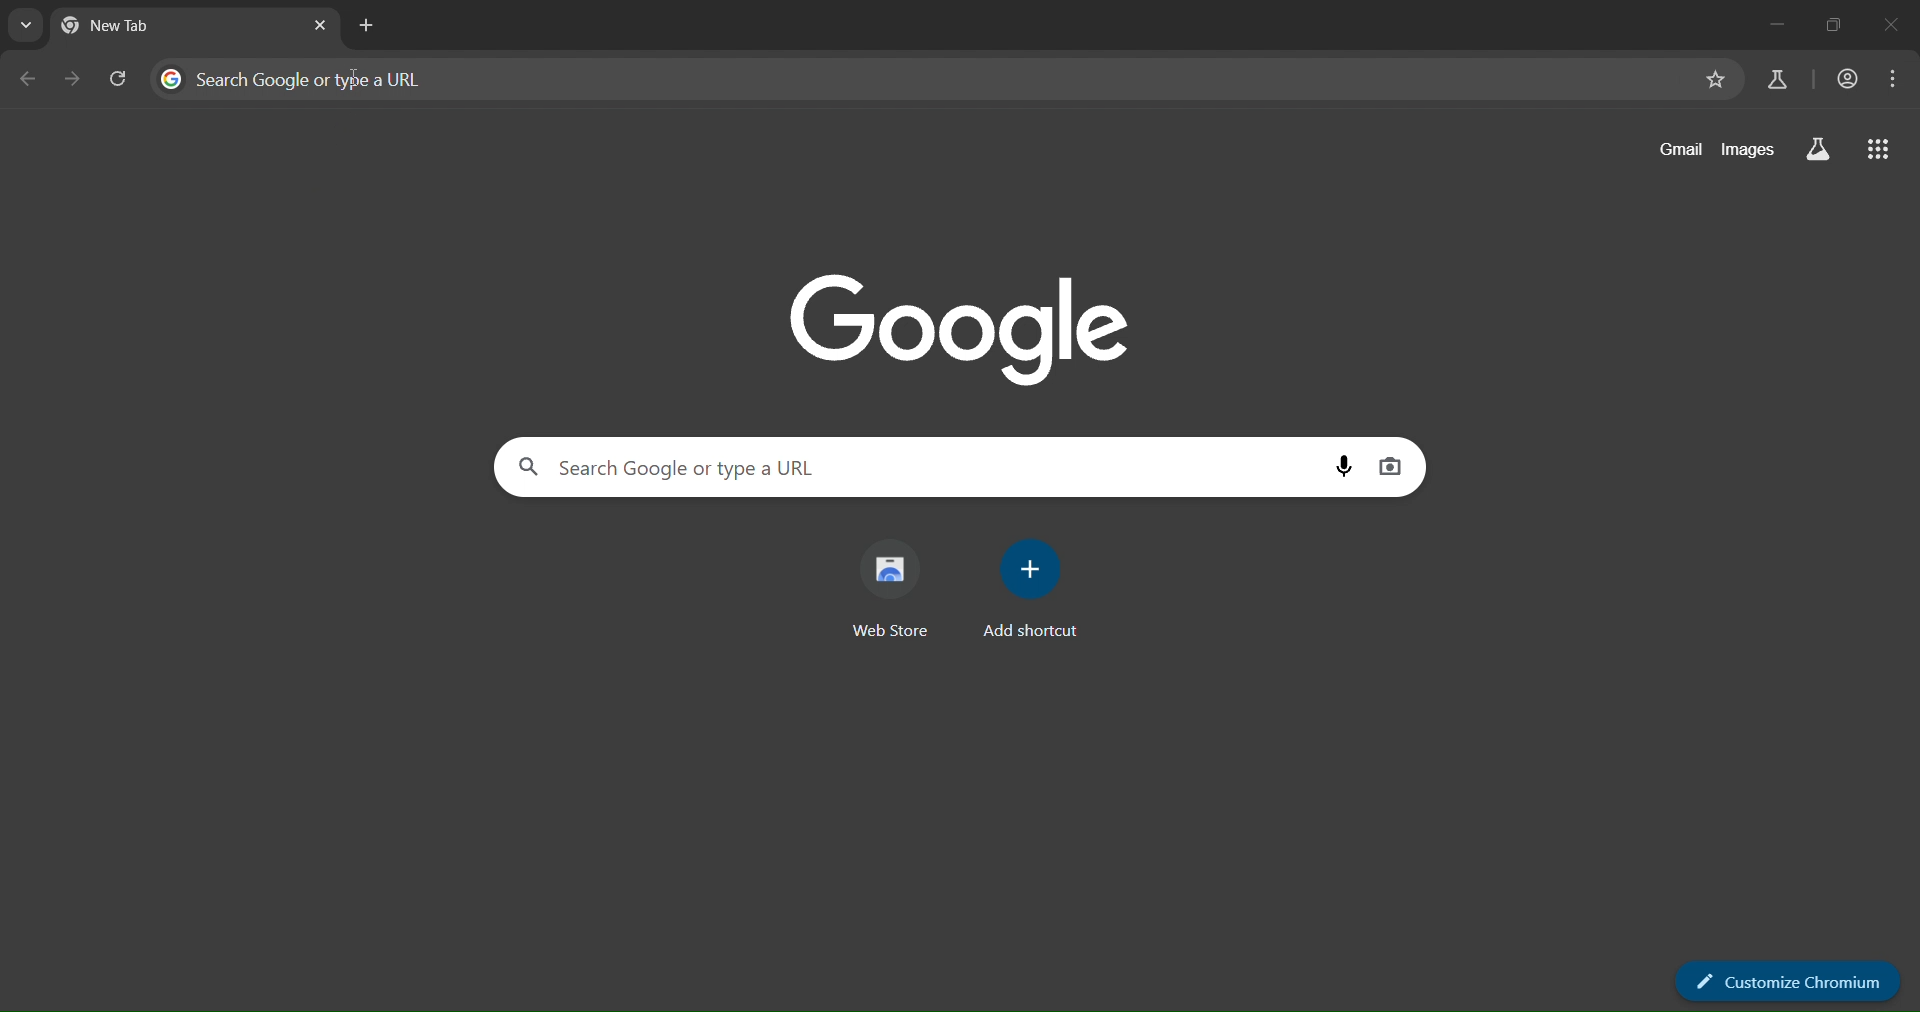  What do you see at coordinates (1816, 150) in the screenshot?
I see `search labs` at bounding box center [1816, 150].